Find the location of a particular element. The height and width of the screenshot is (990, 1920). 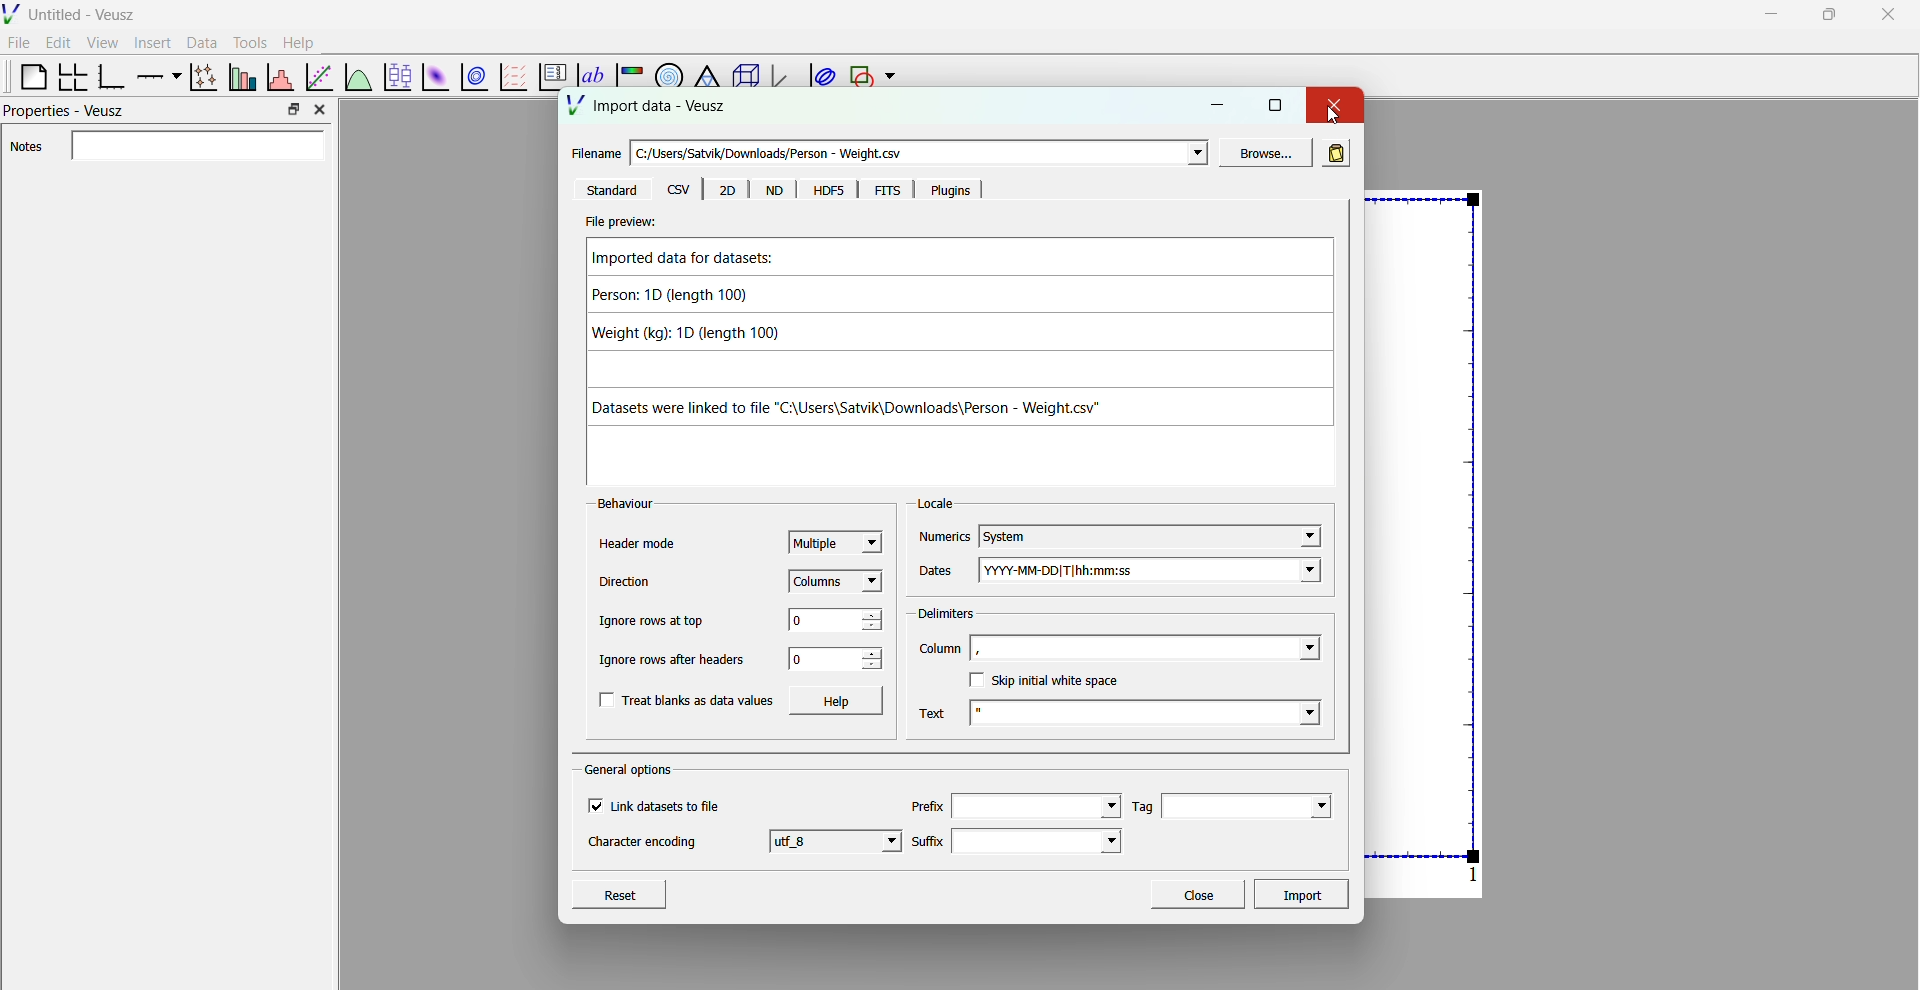

Locale is located at coordinates (939, 498).